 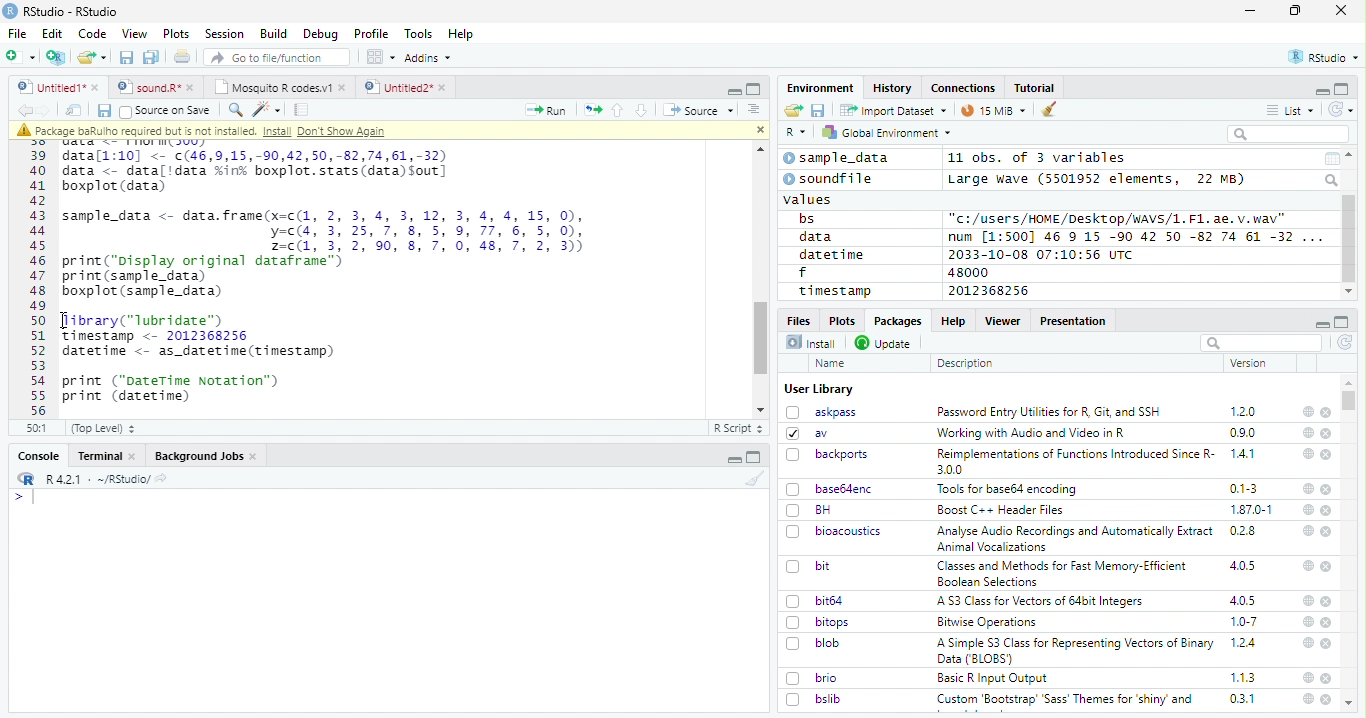 What do you see at coordinates (995, 678) in the screenshot?
I see `Basic R Input Output` at bounding box center [995, 678].